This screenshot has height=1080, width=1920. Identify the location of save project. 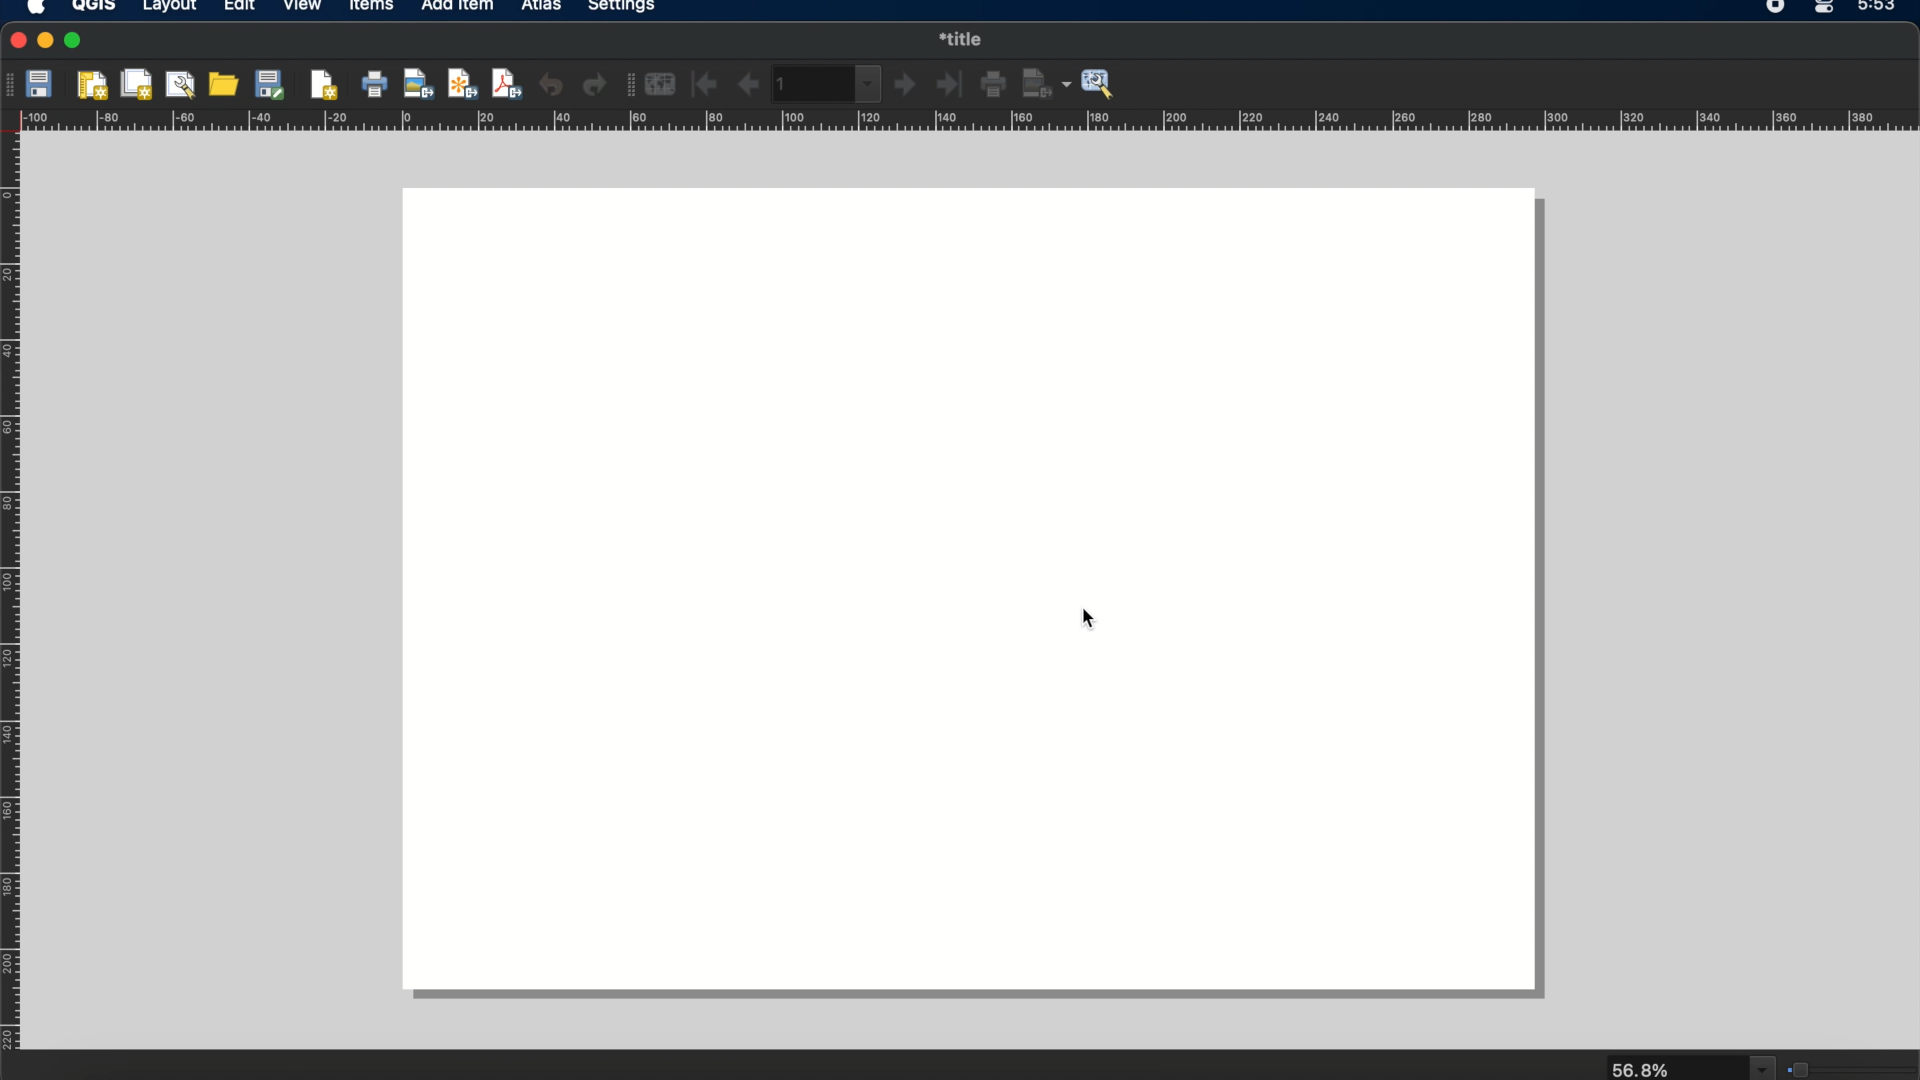
(40, 84).